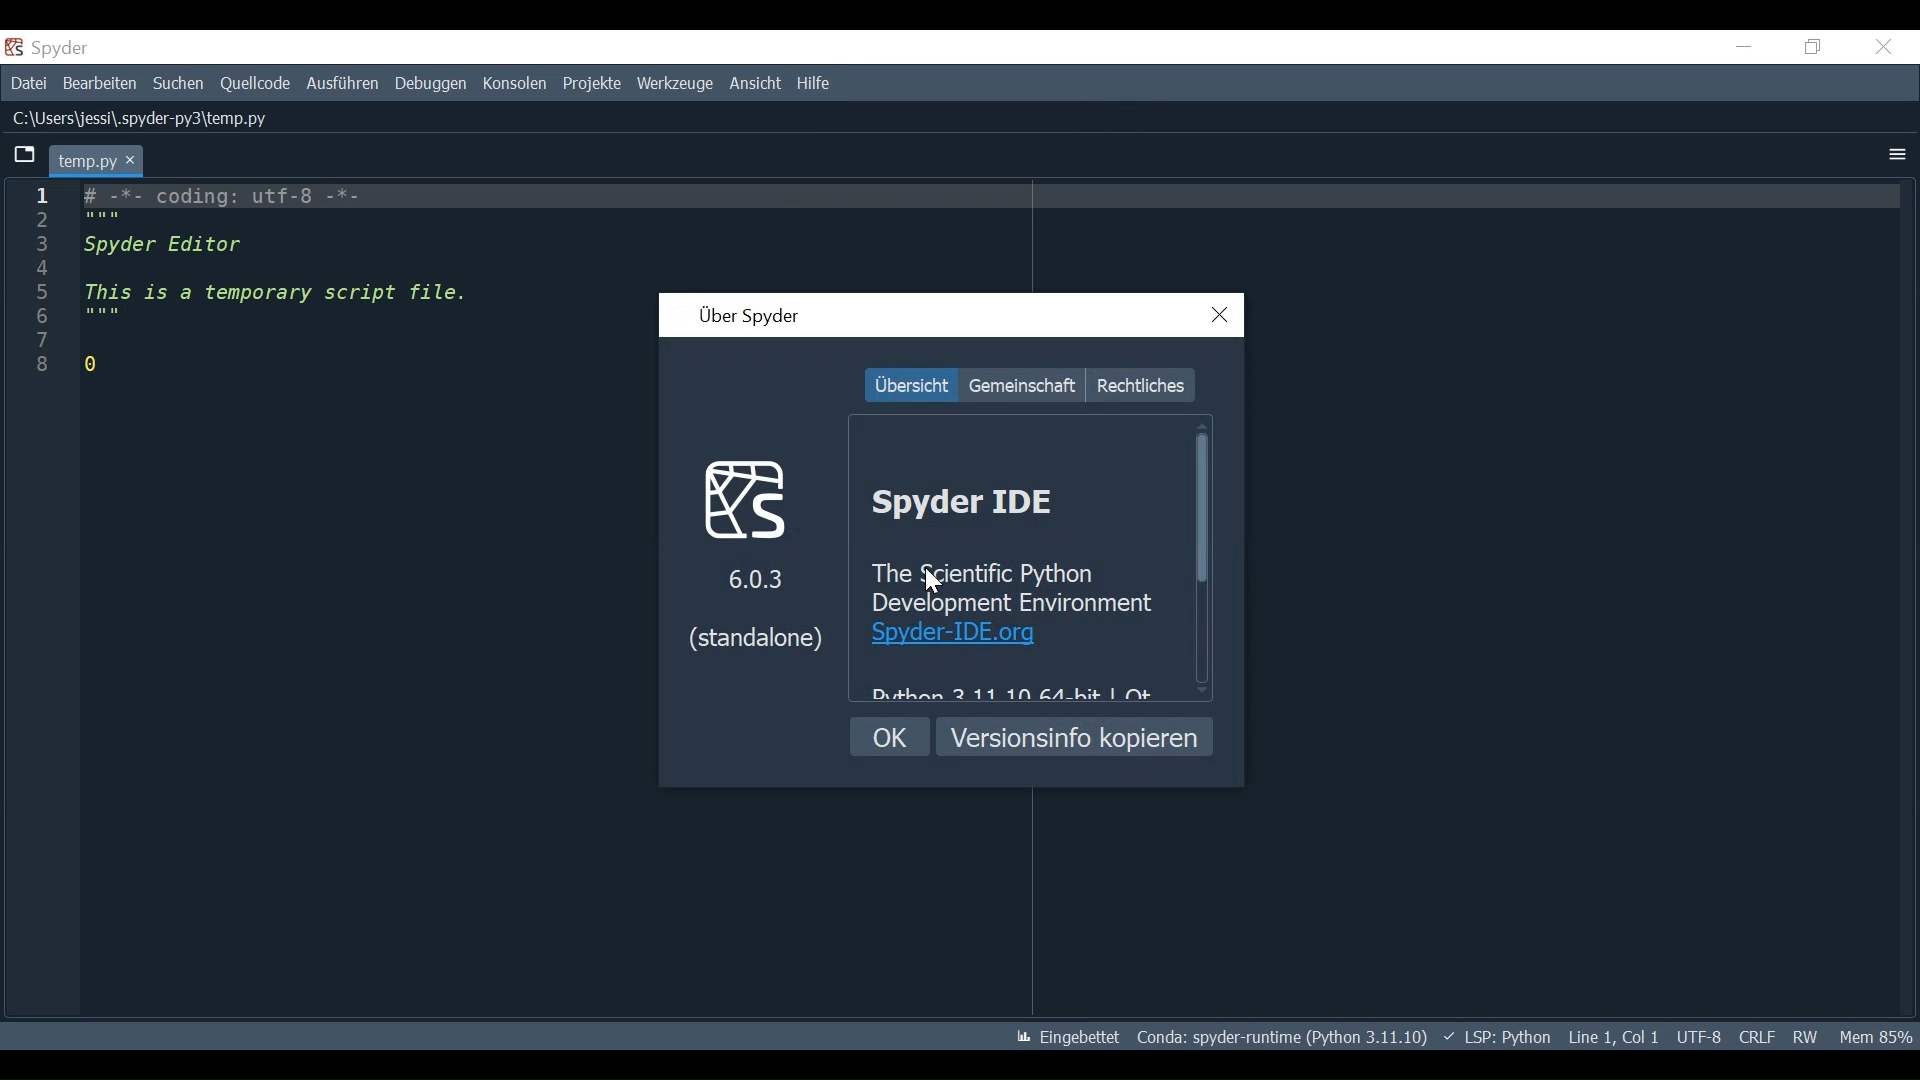  I want to click on Minimize, so click(1743, 47).